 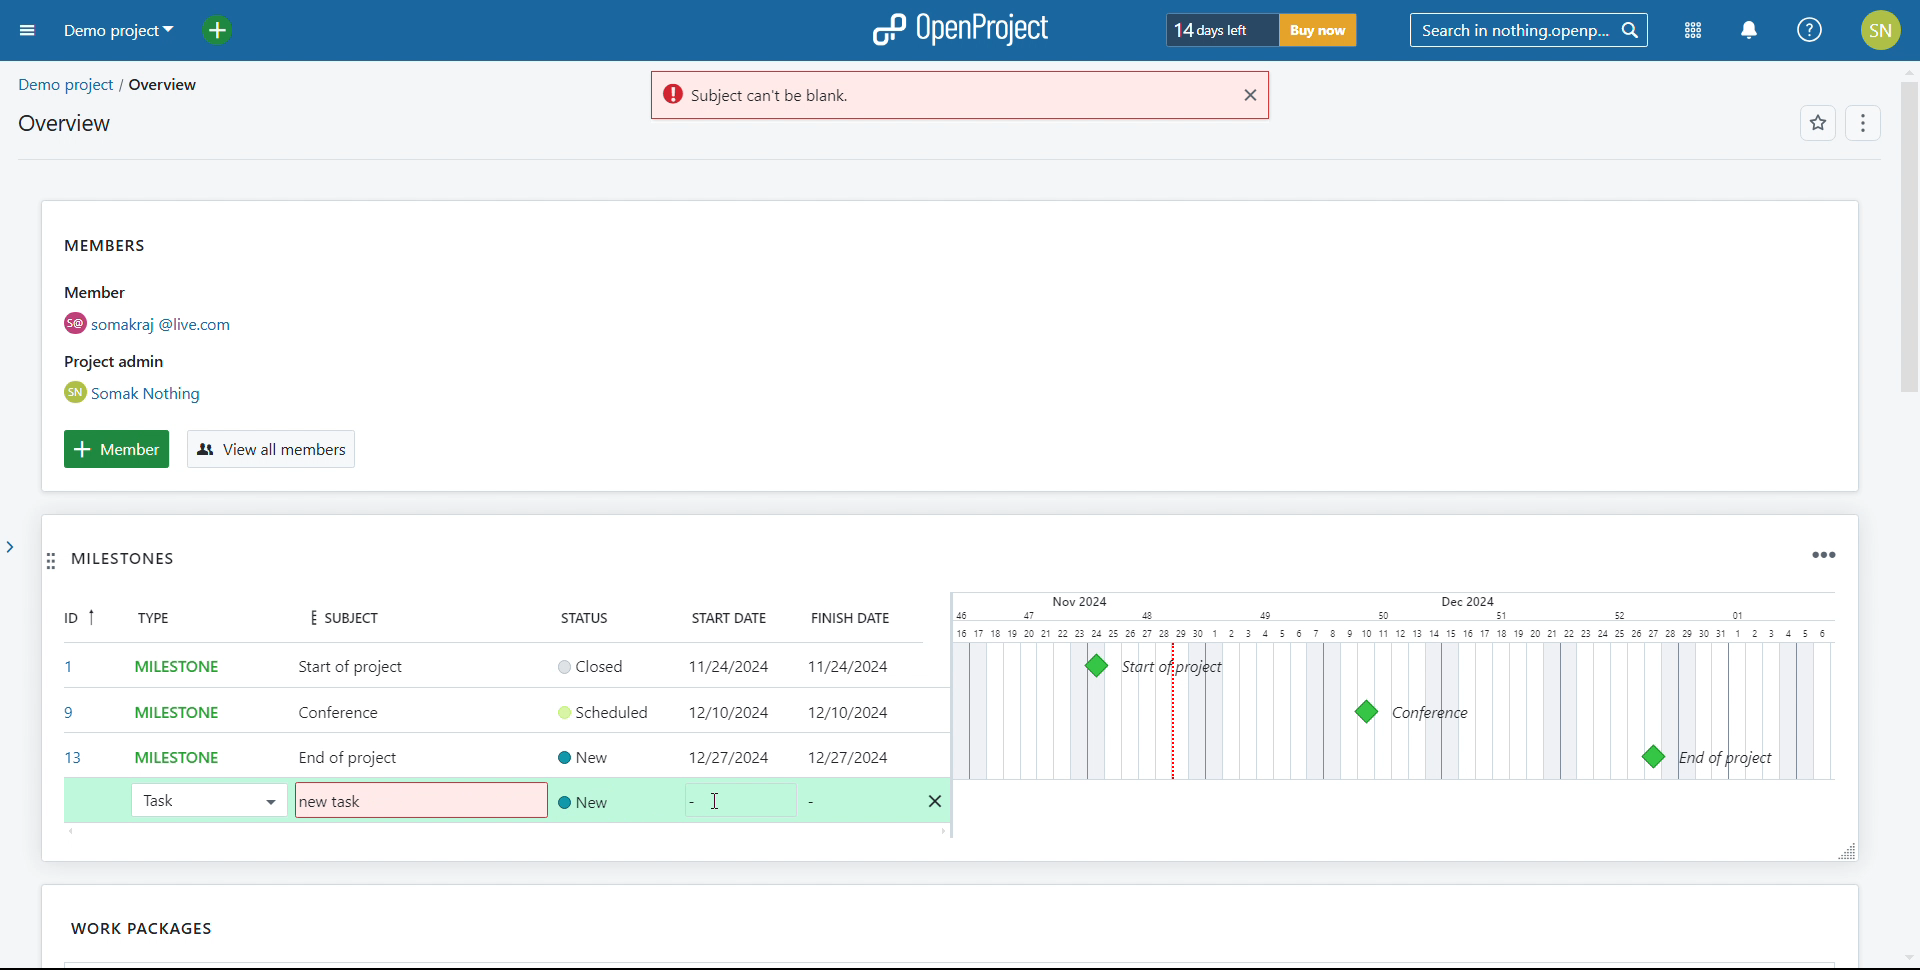 What do you see at coordinates (208, 924) in the screenshot?
I see `phase` at bounding box center [208, 924].